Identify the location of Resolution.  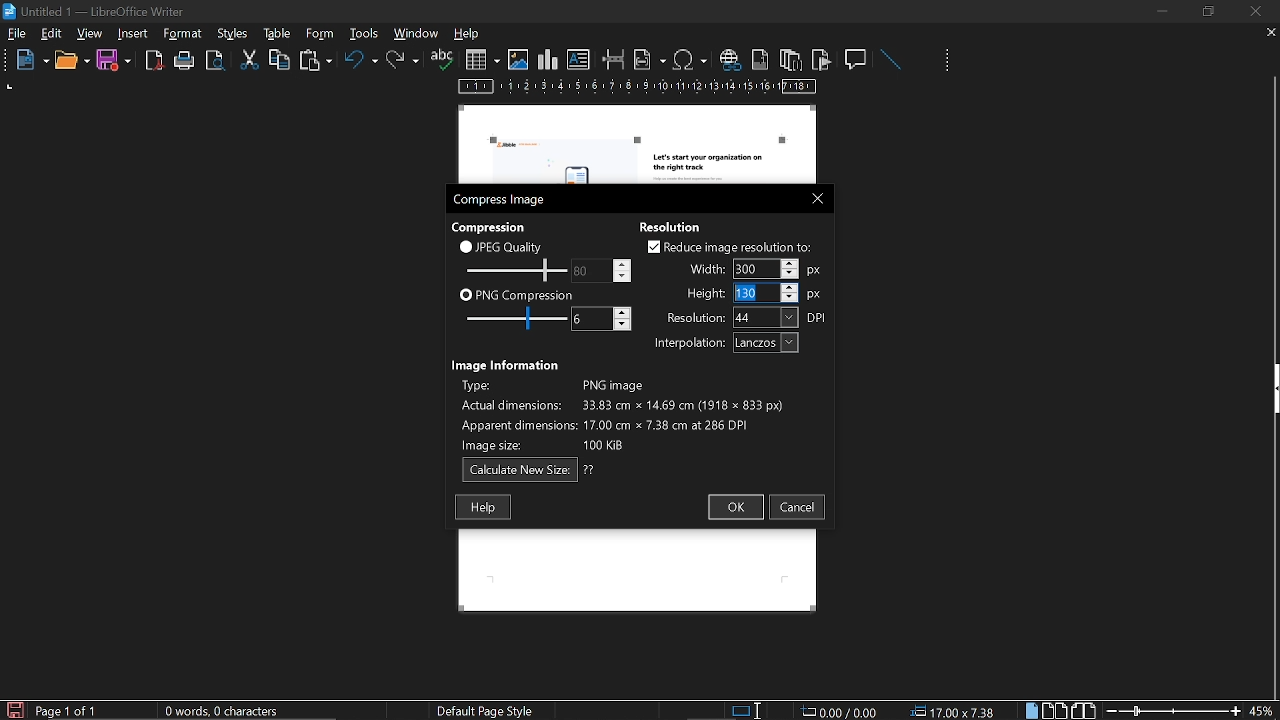
(677, 225).